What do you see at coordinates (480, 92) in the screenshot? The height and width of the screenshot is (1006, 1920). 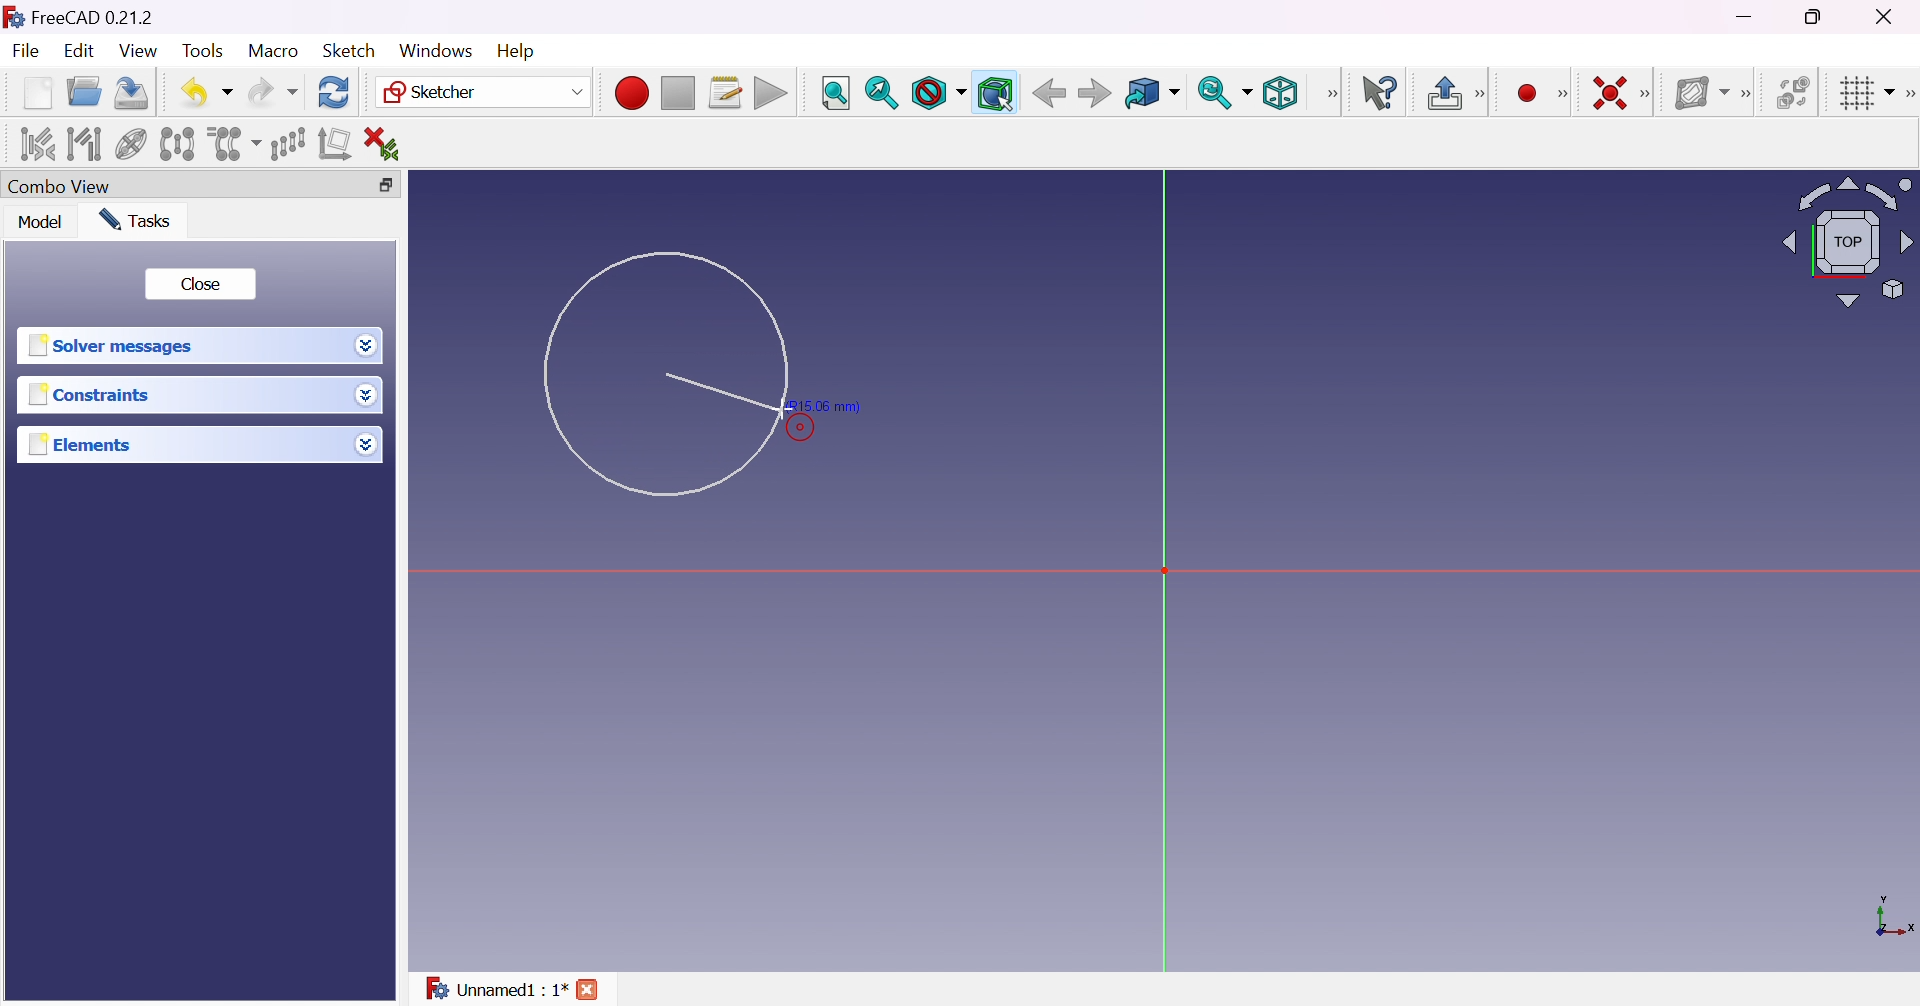 I see `Sketcher` at bounding box center [480, 92].